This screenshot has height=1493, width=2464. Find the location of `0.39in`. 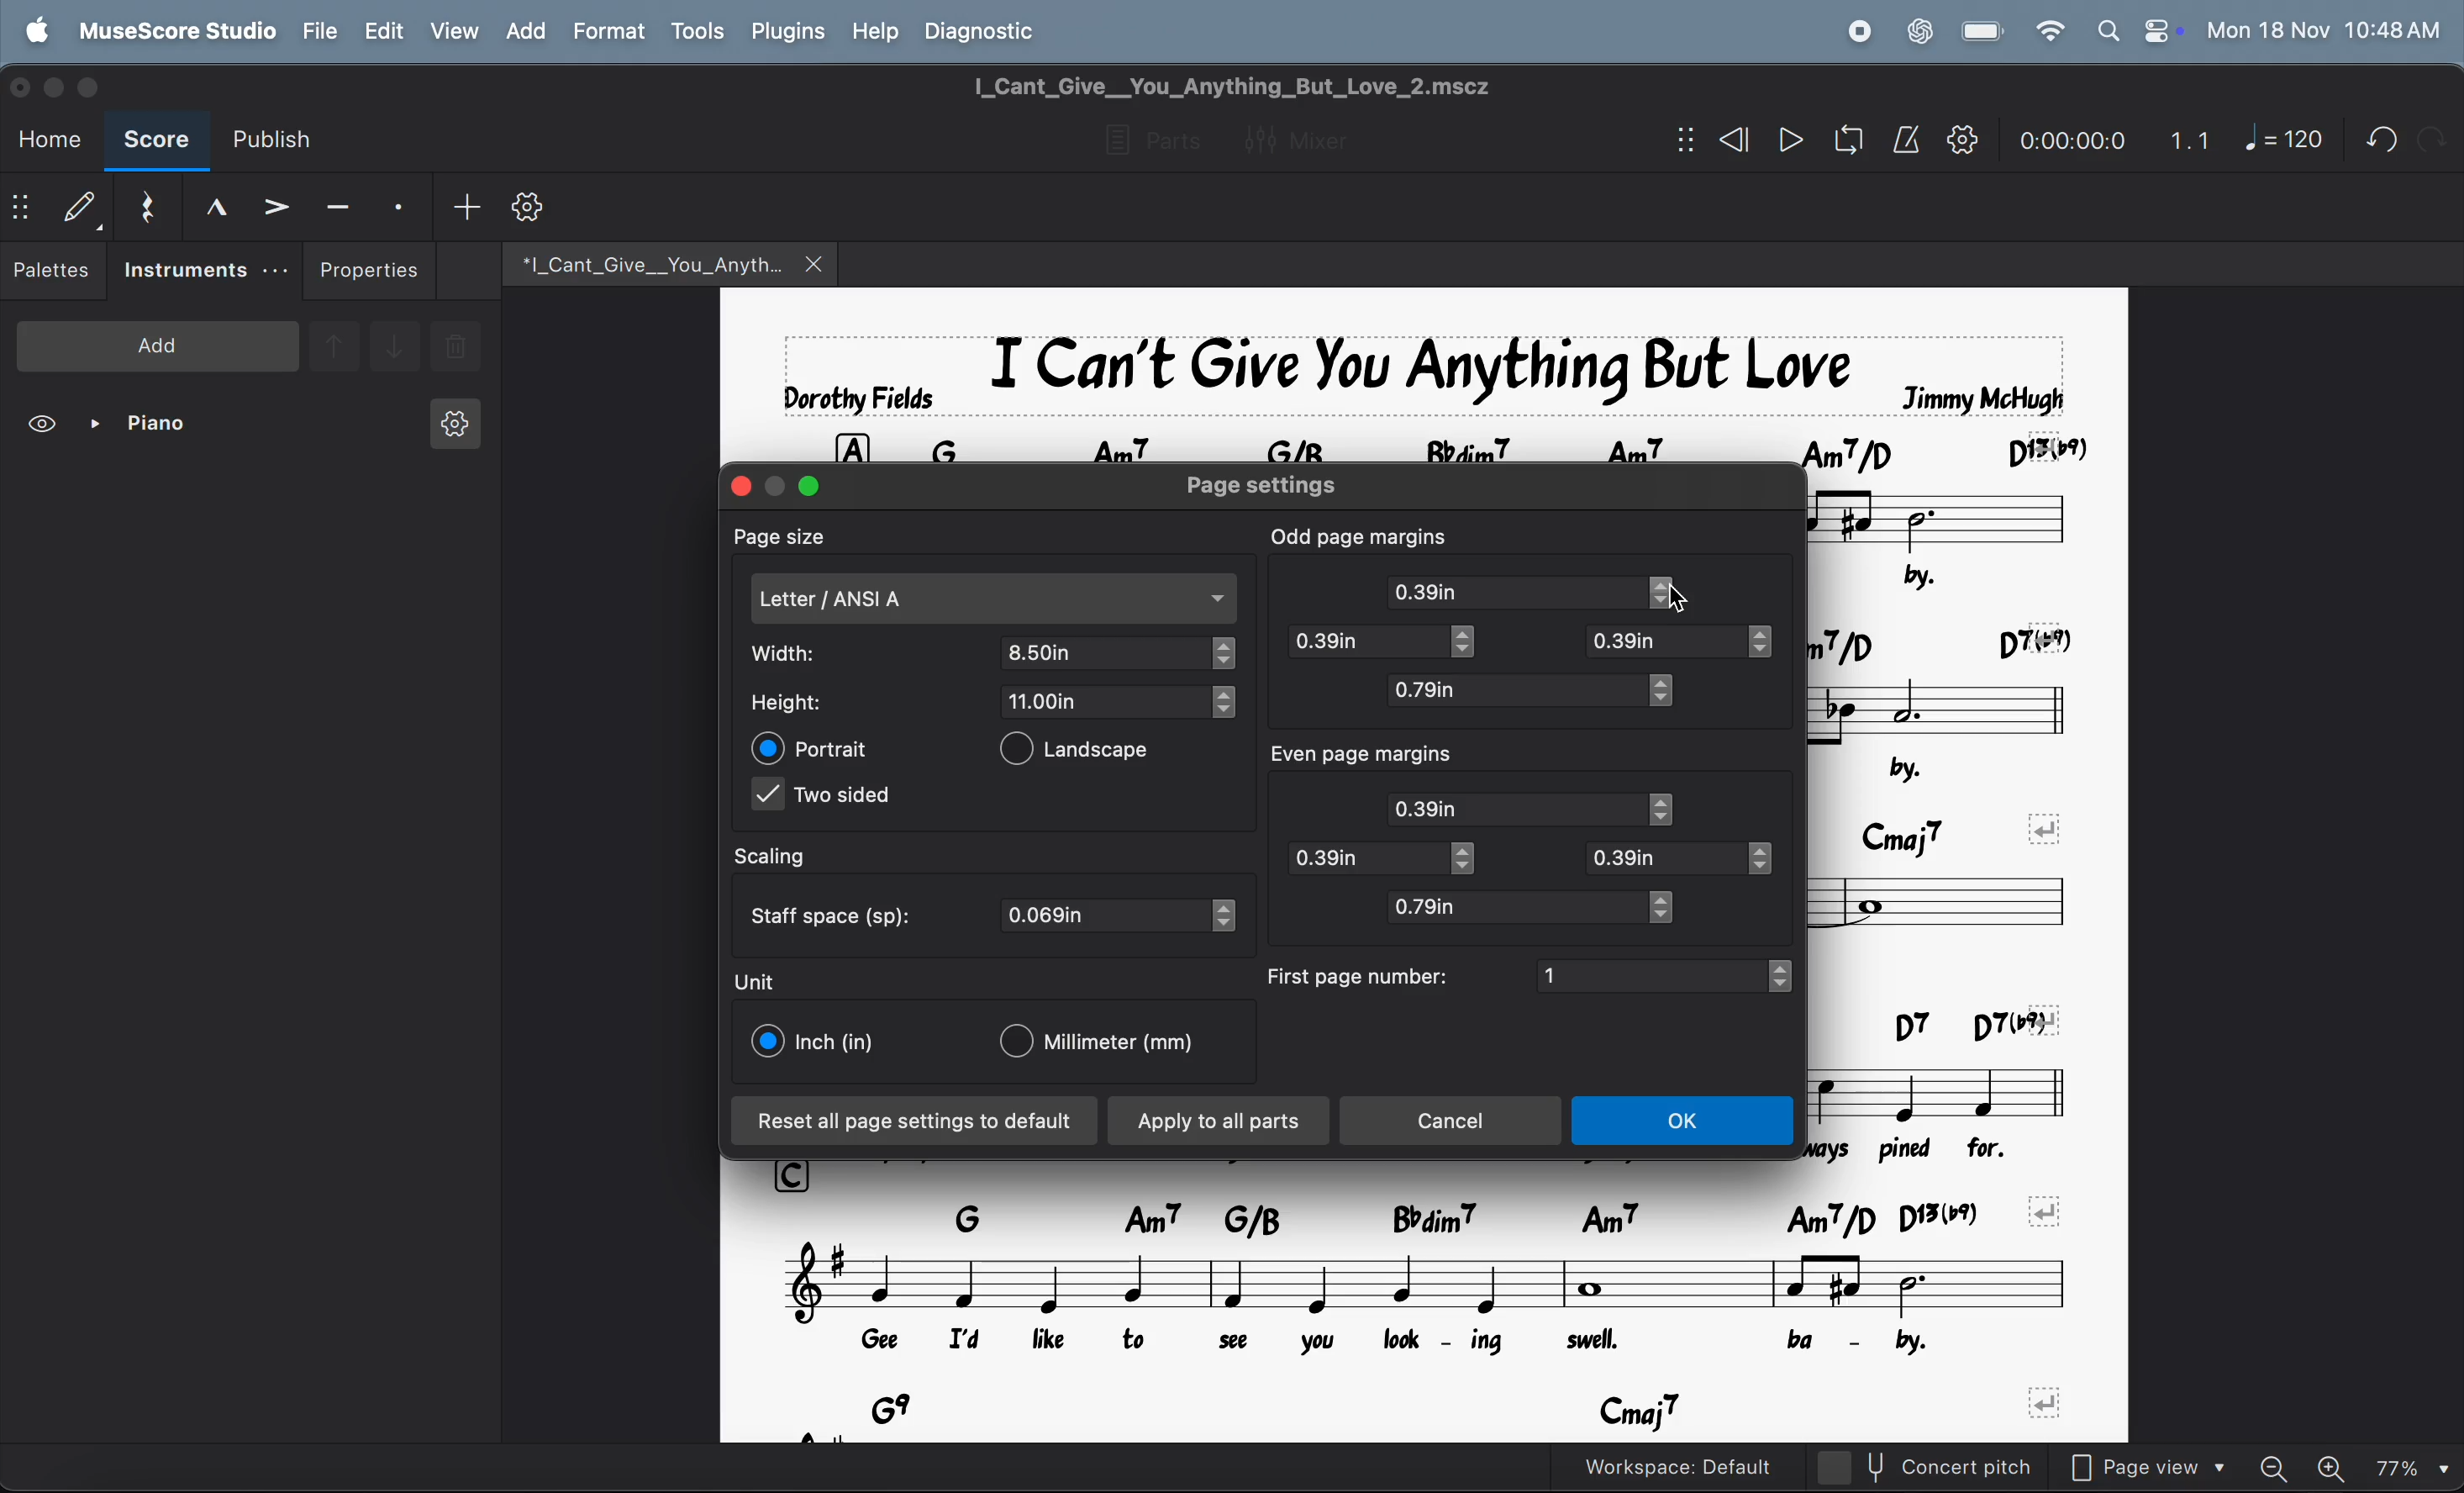

0.39in is located at coordinates (1362, 858).